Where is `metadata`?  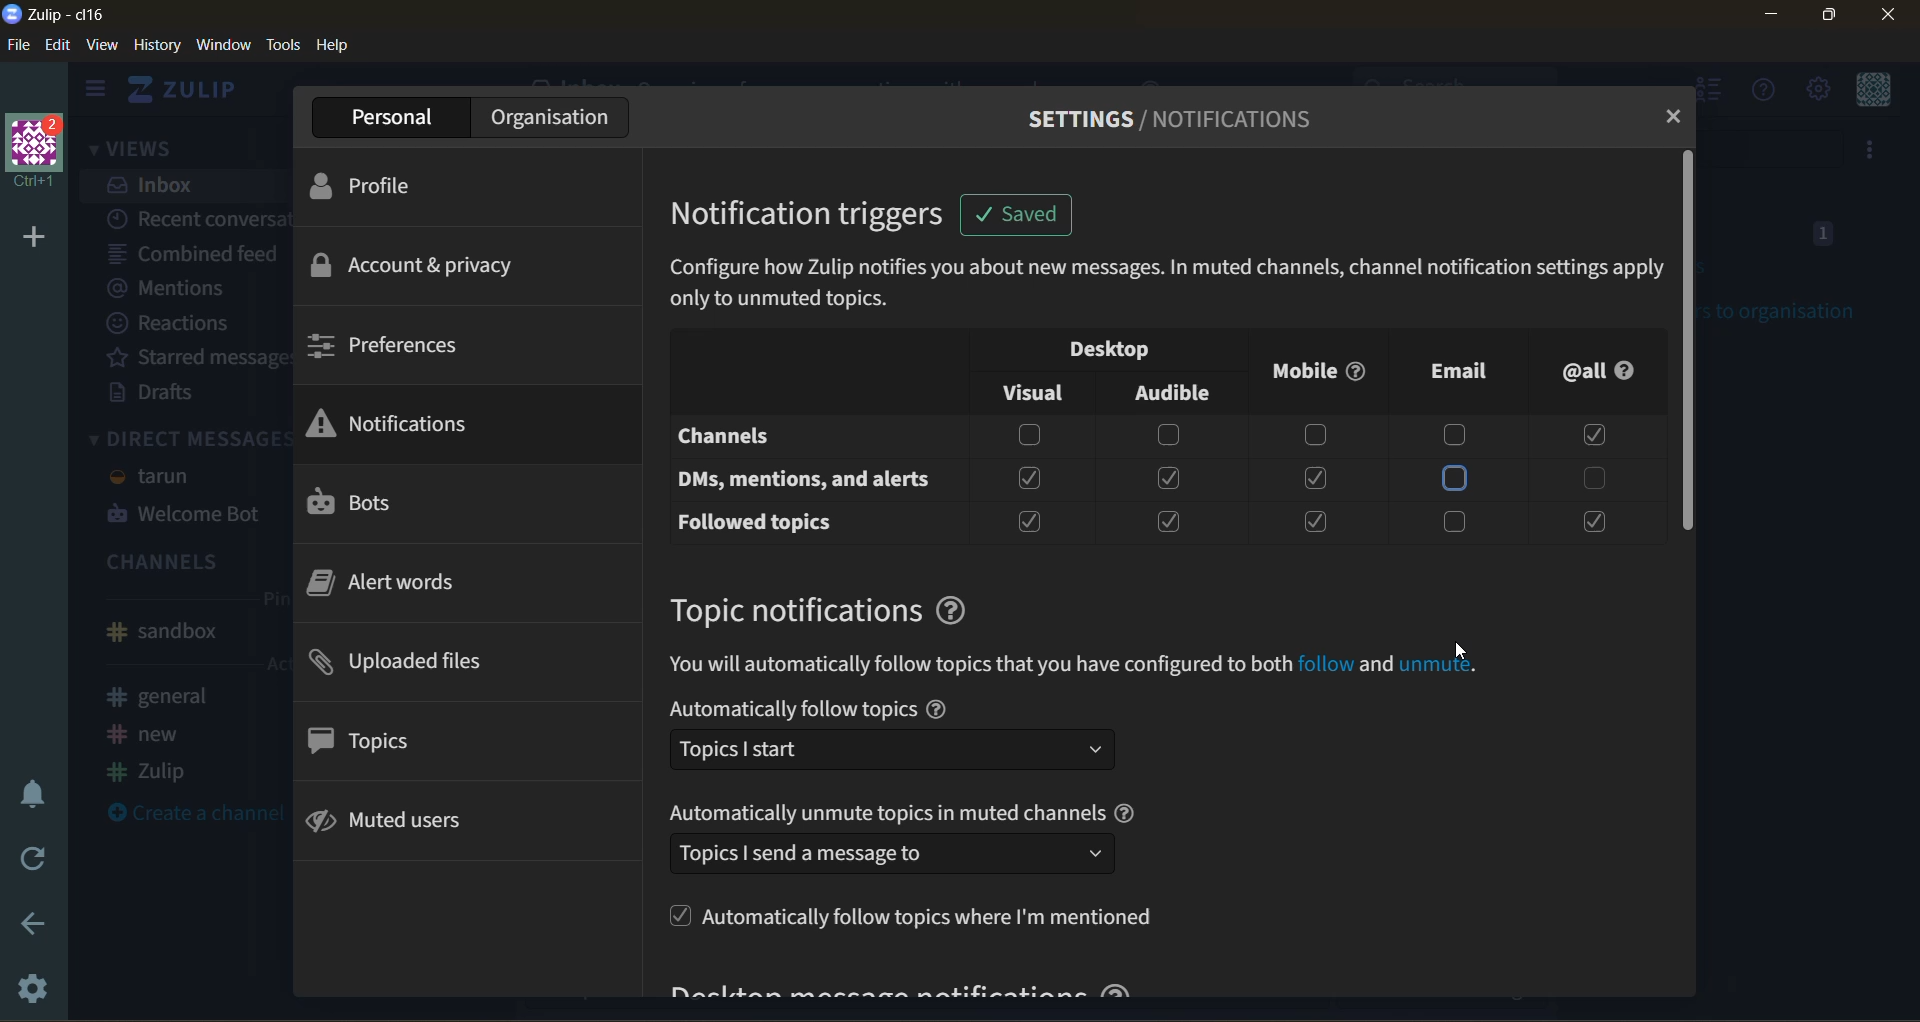
metadata is located at coordinates (1167, 286).